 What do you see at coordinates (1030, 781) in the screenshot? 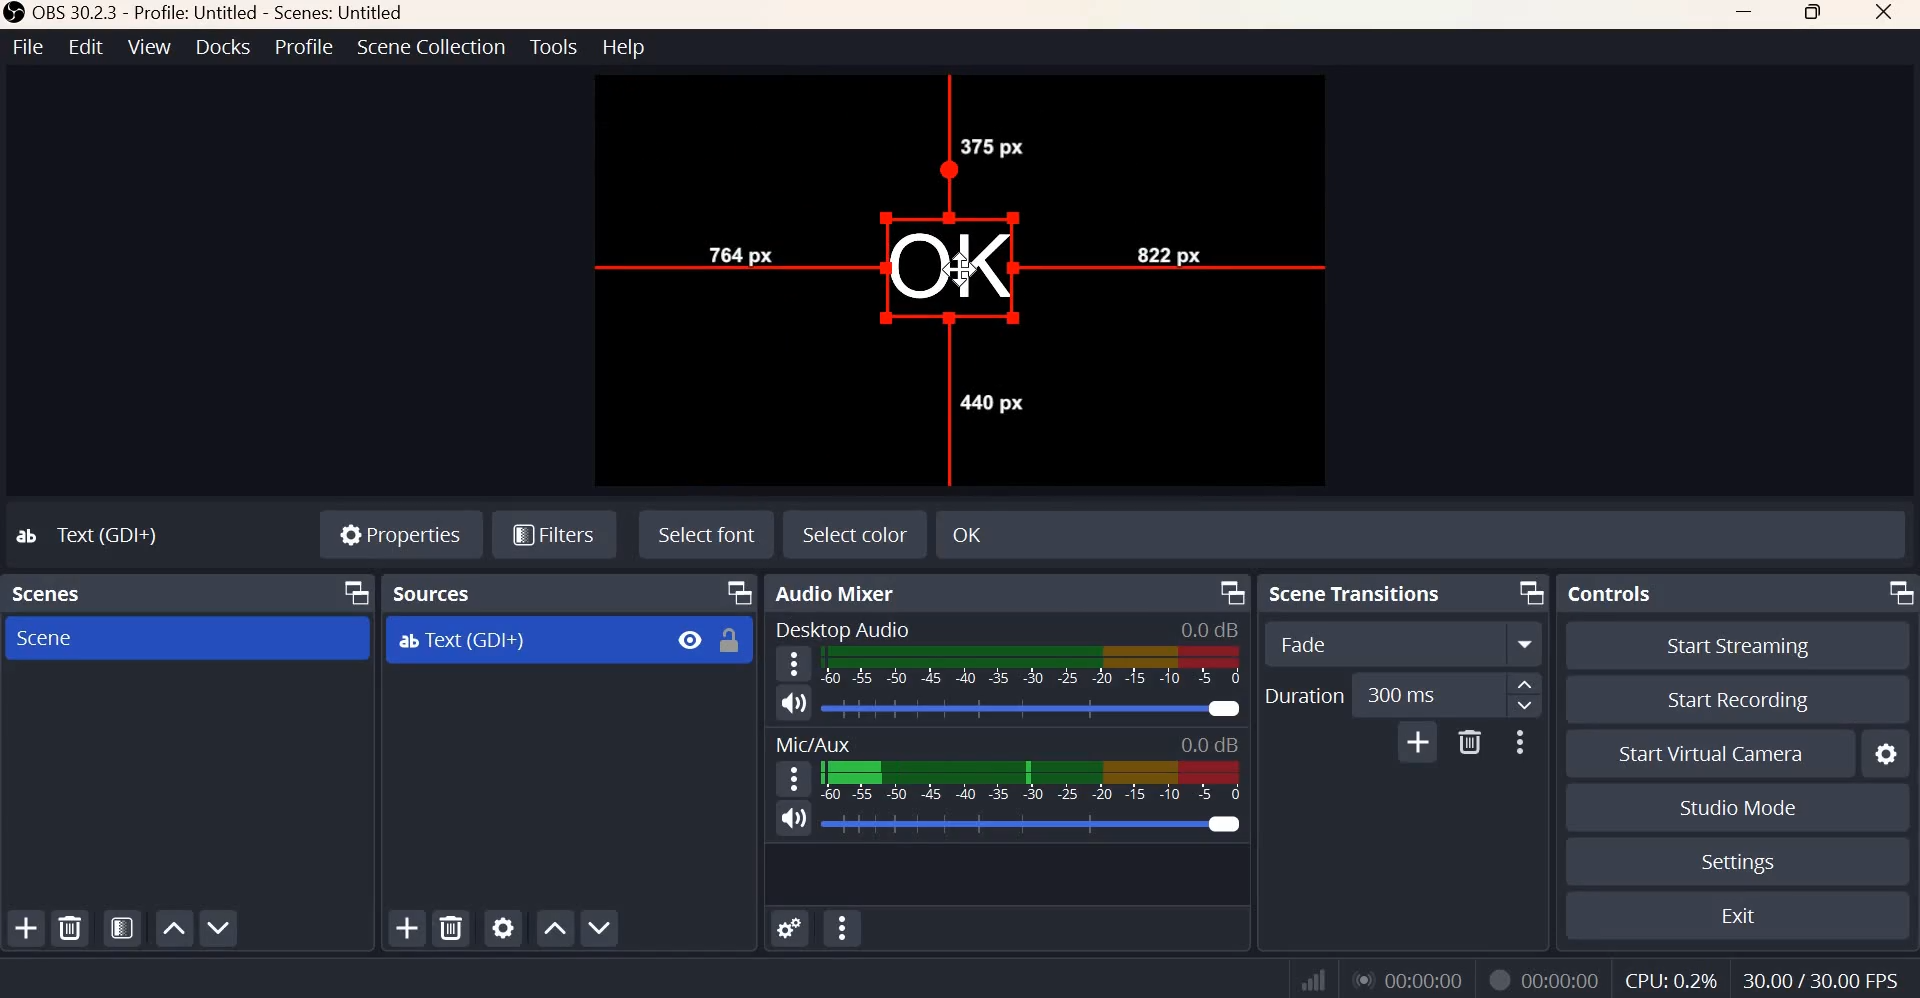
I see `Volume Meter` at bounding box center [1030, 781].